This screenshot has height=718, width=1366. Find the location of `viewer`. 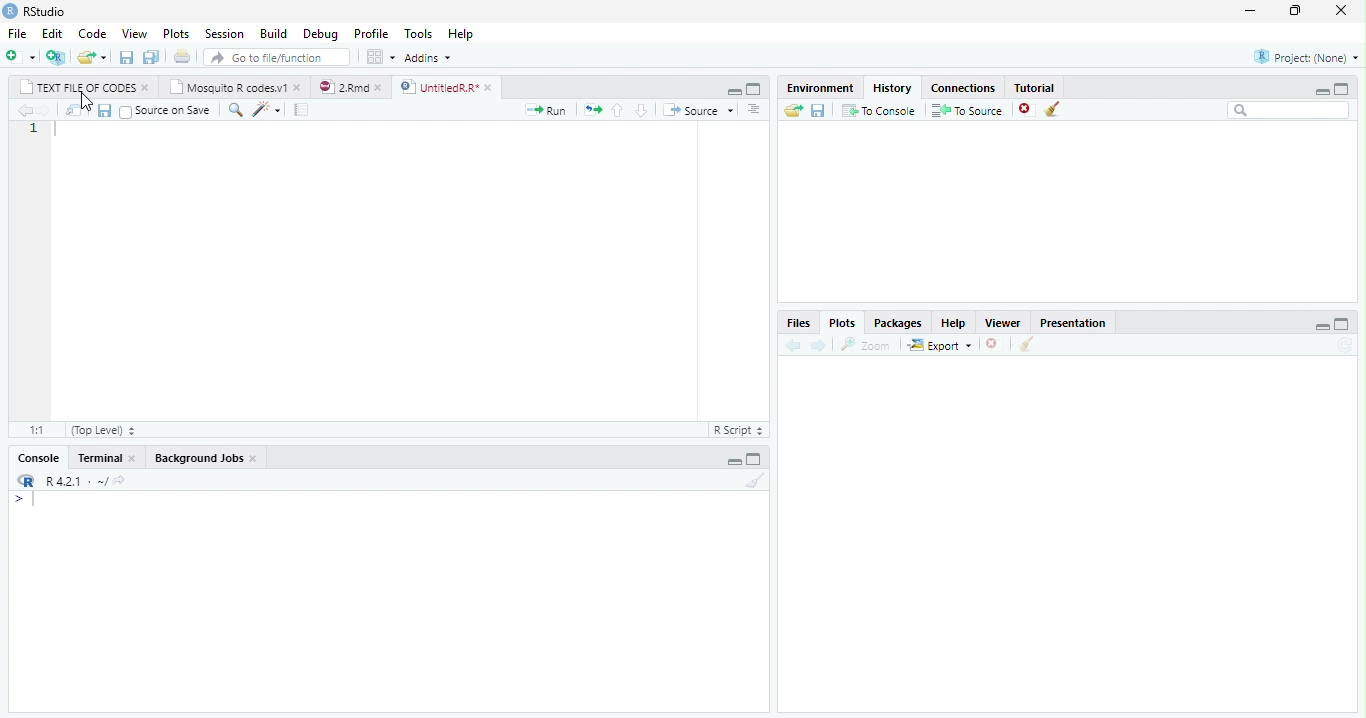

viewer is located at coordinates (1003, 322).